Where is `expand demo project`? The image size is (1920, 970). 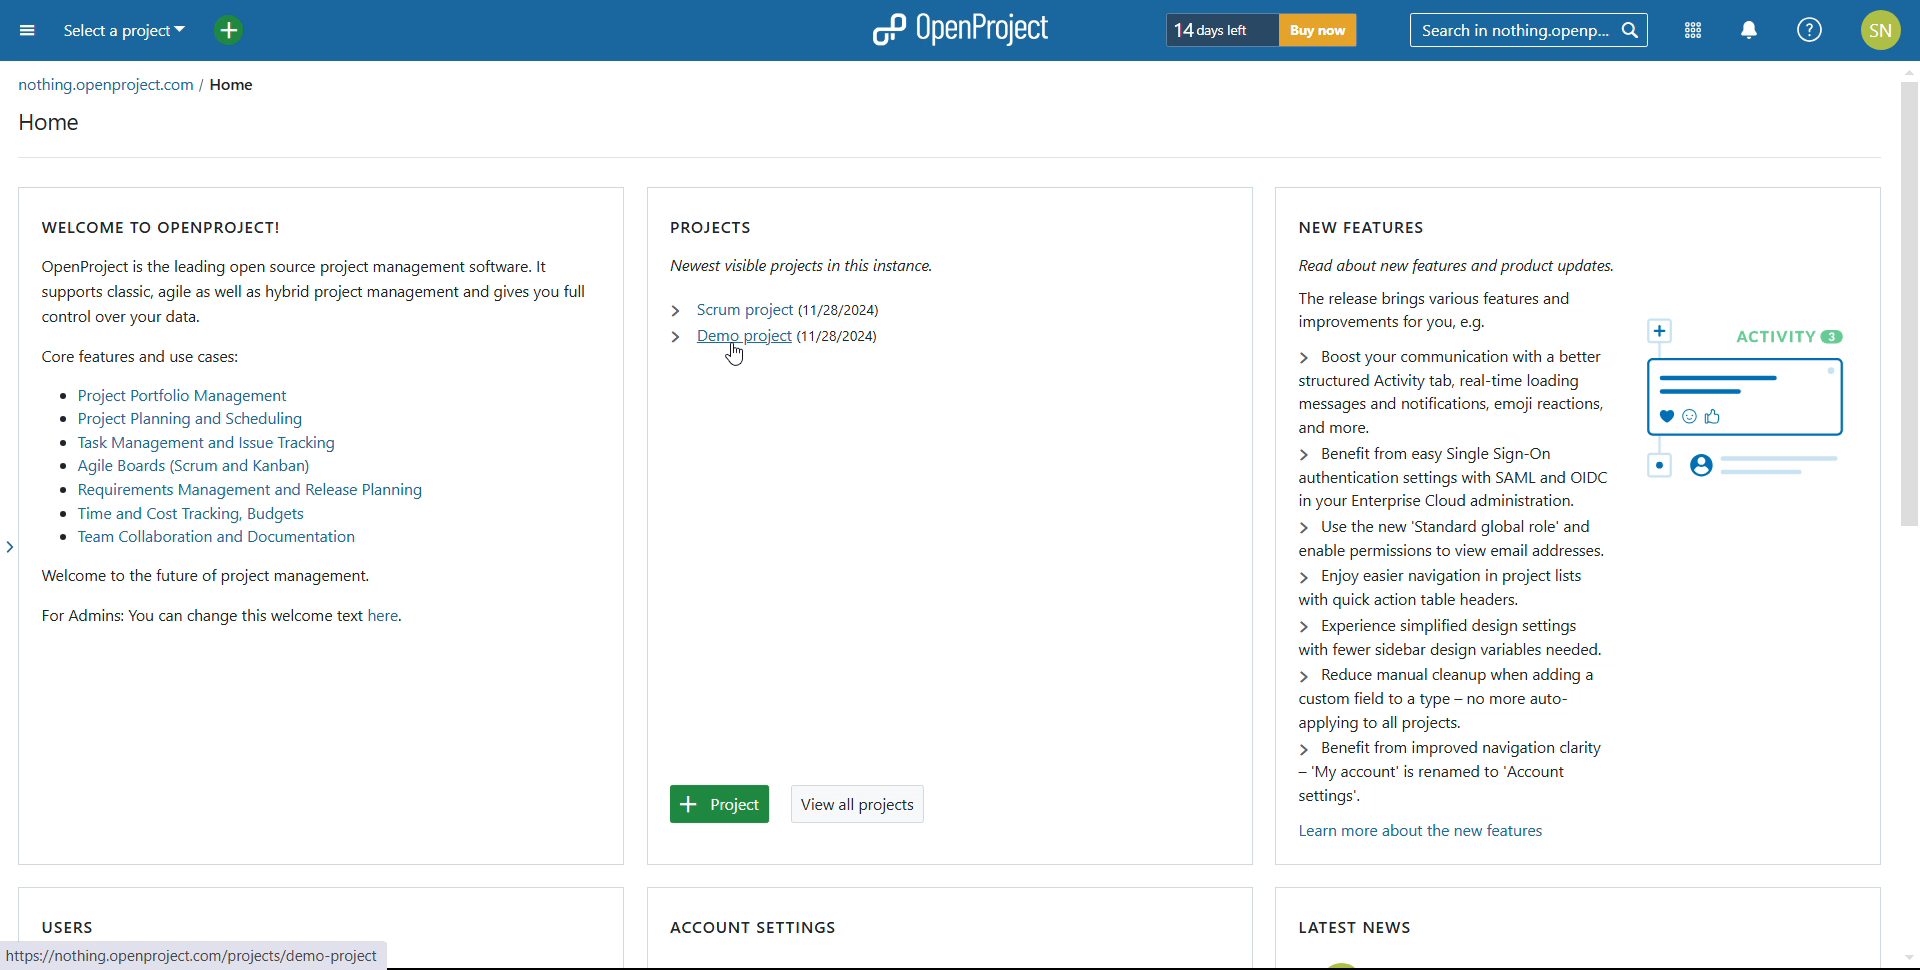 expand demo project is located at coordinates (673, 337).